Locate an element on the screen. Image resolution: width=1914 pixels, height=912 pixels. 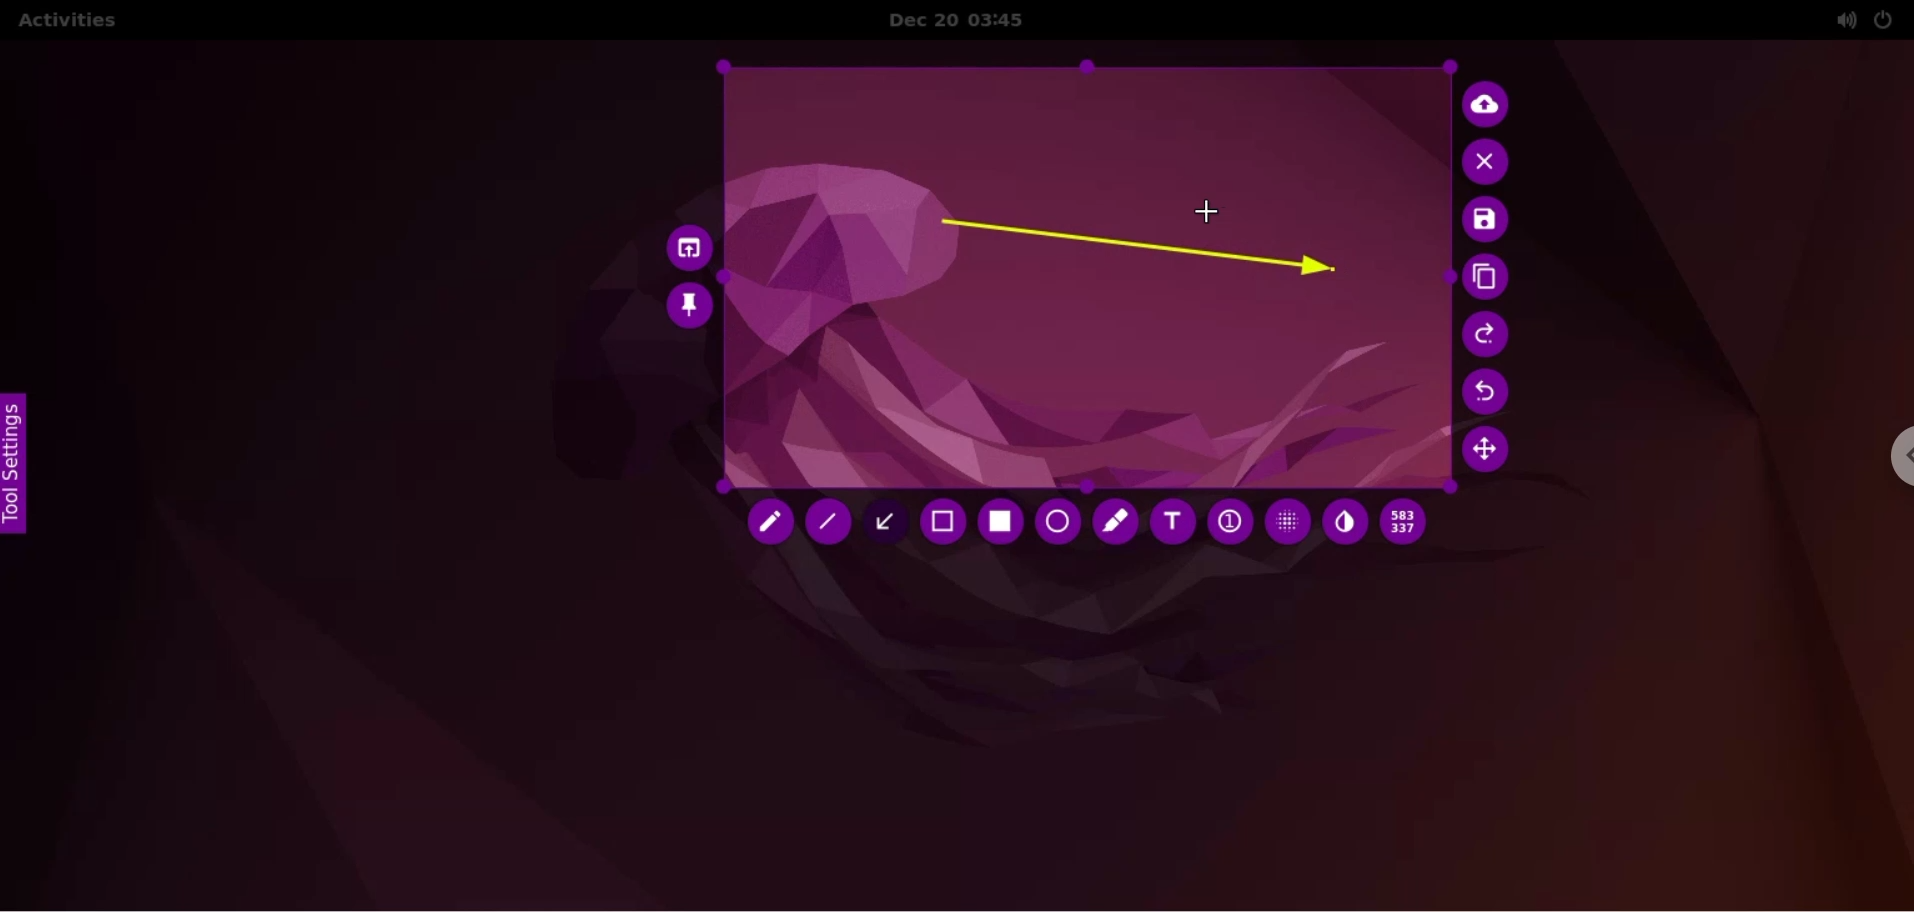
pin is located at coordinates (690, 305).